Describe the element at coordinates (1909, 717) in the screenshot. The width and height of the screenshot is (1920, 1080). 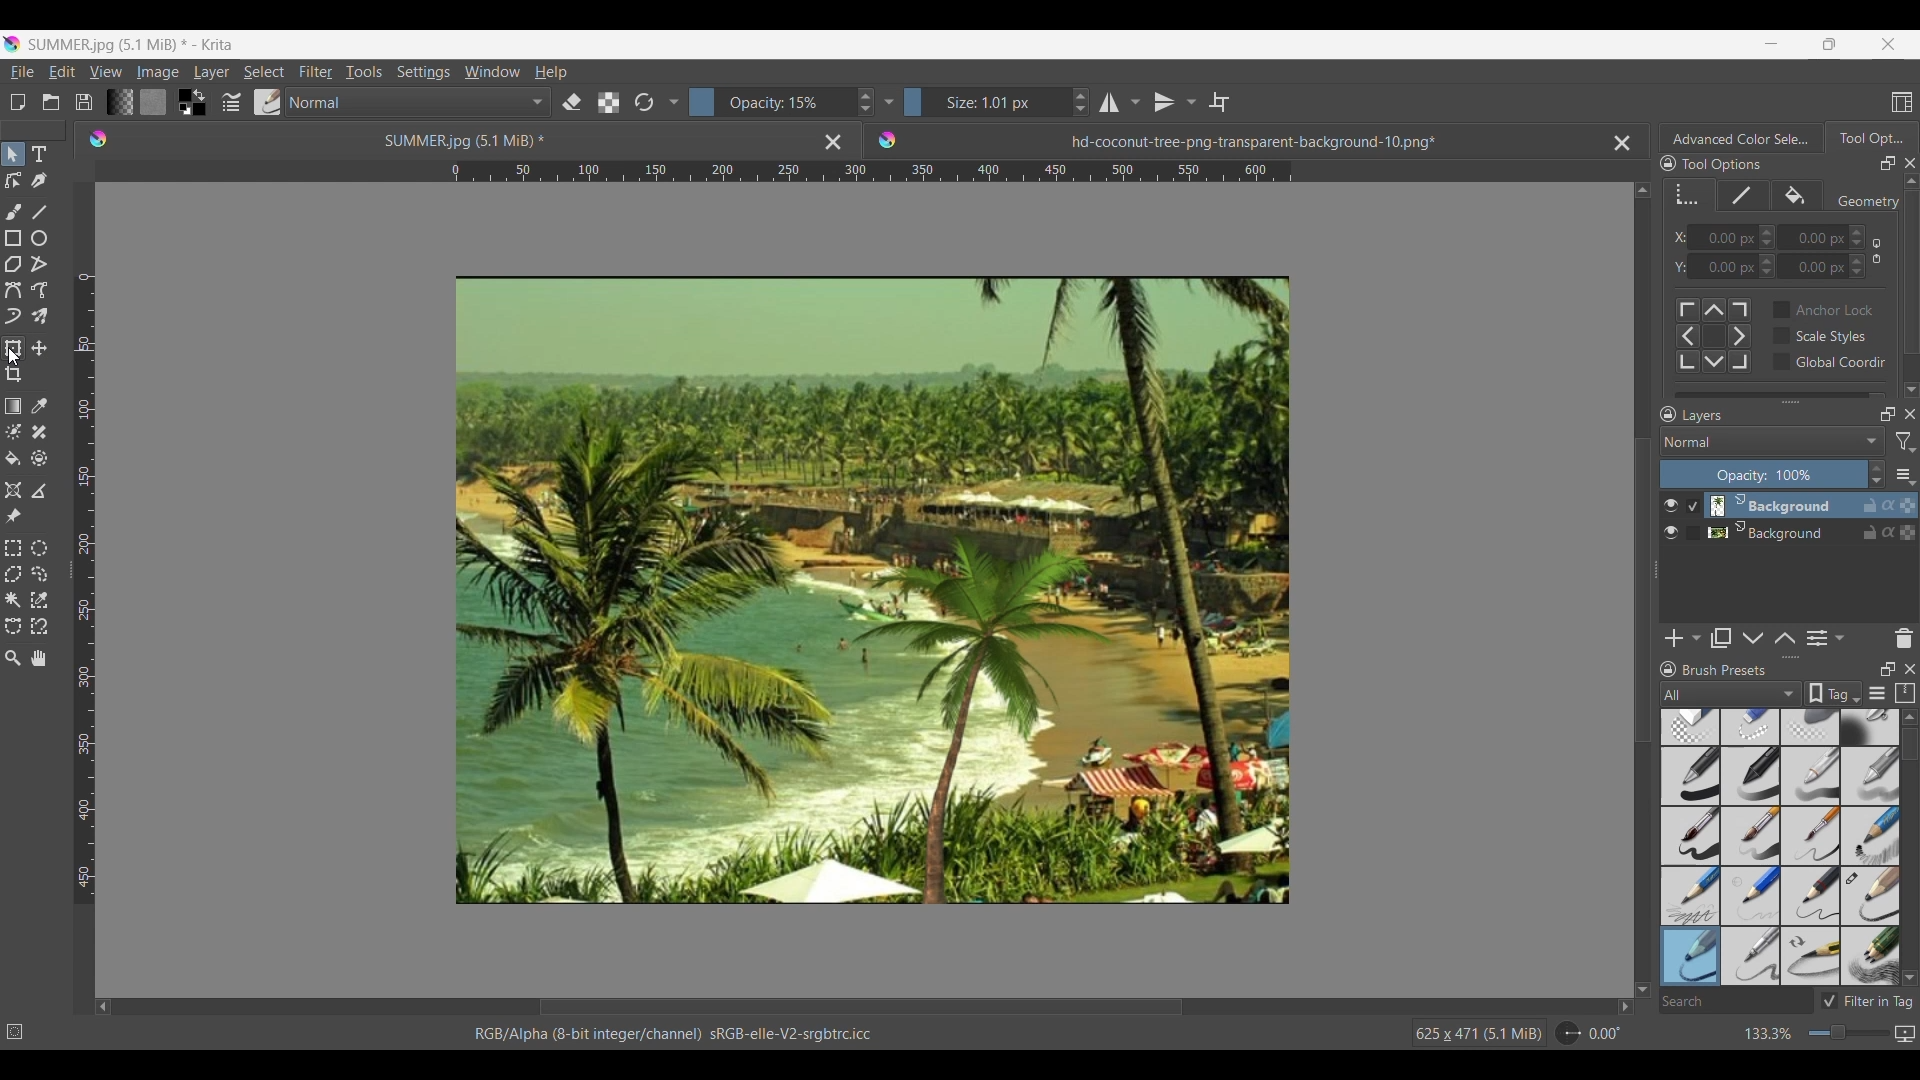
I see `Quick slide to top` at that location.